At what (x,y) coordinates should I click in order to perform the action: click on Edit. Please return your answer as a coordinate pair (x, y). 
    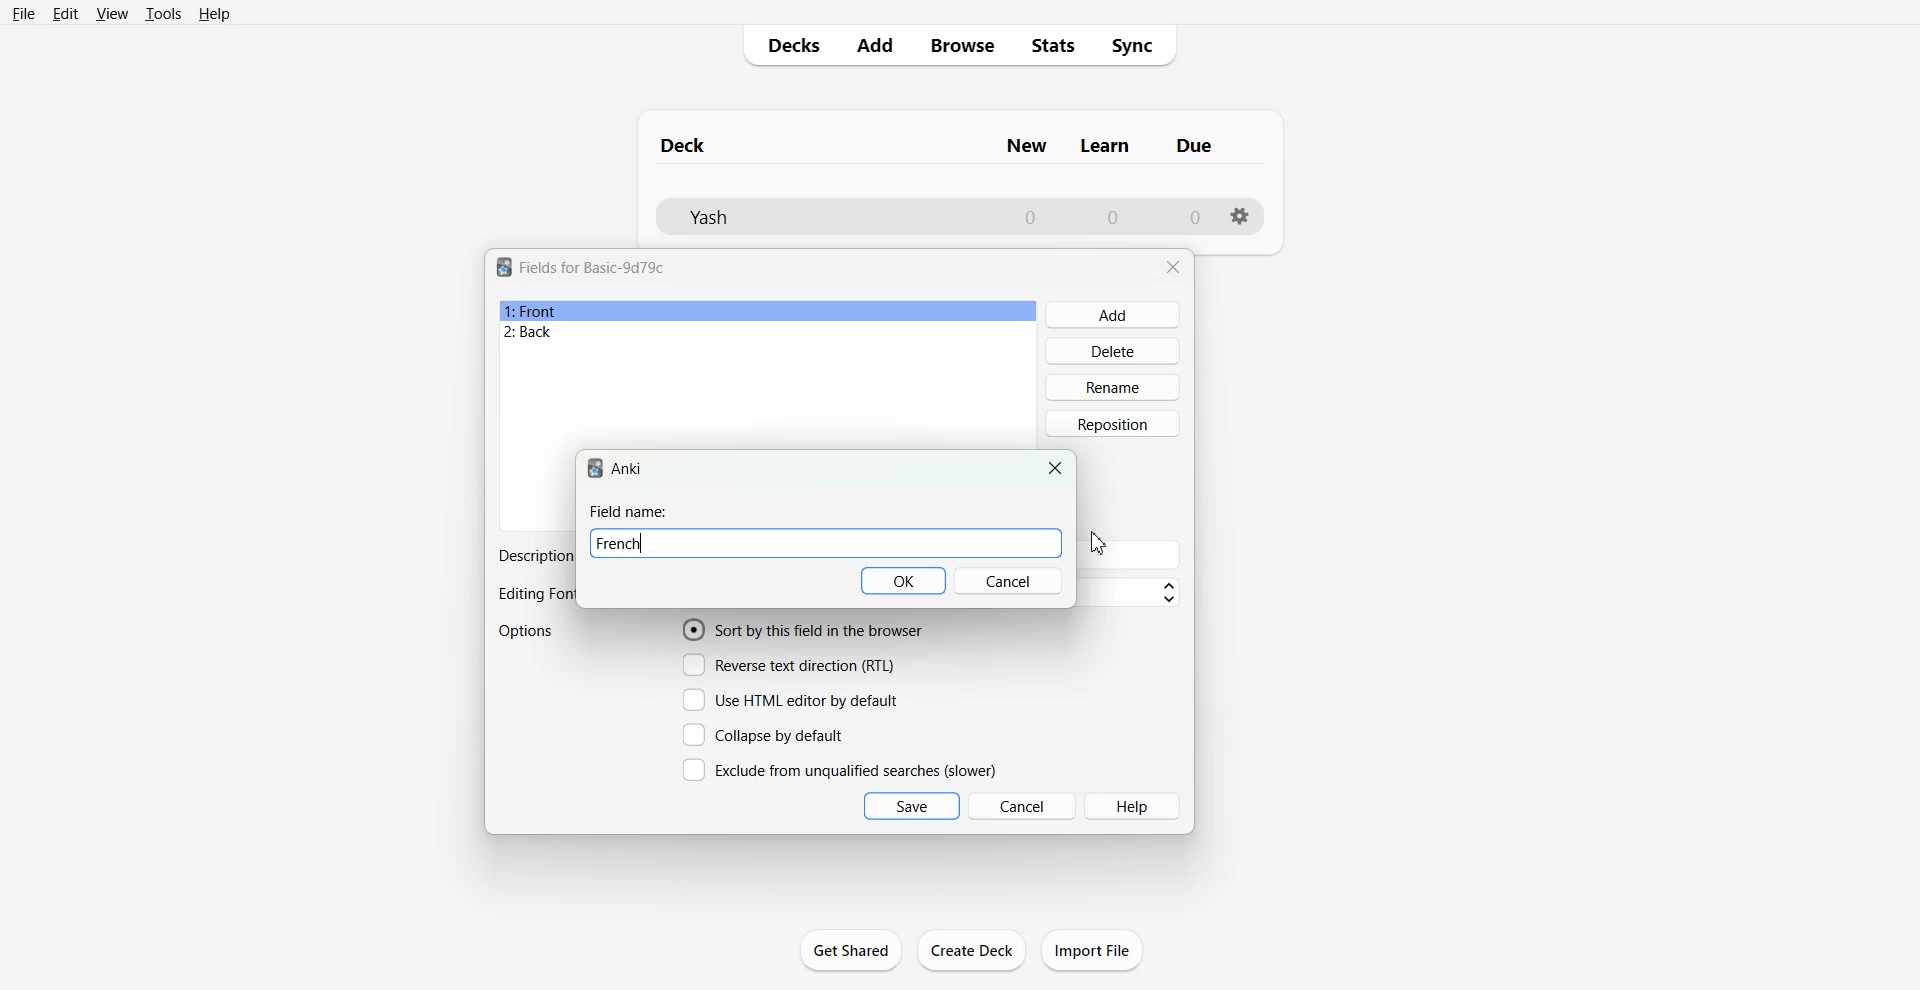
    Looking at the image, I should click on (65, 14).